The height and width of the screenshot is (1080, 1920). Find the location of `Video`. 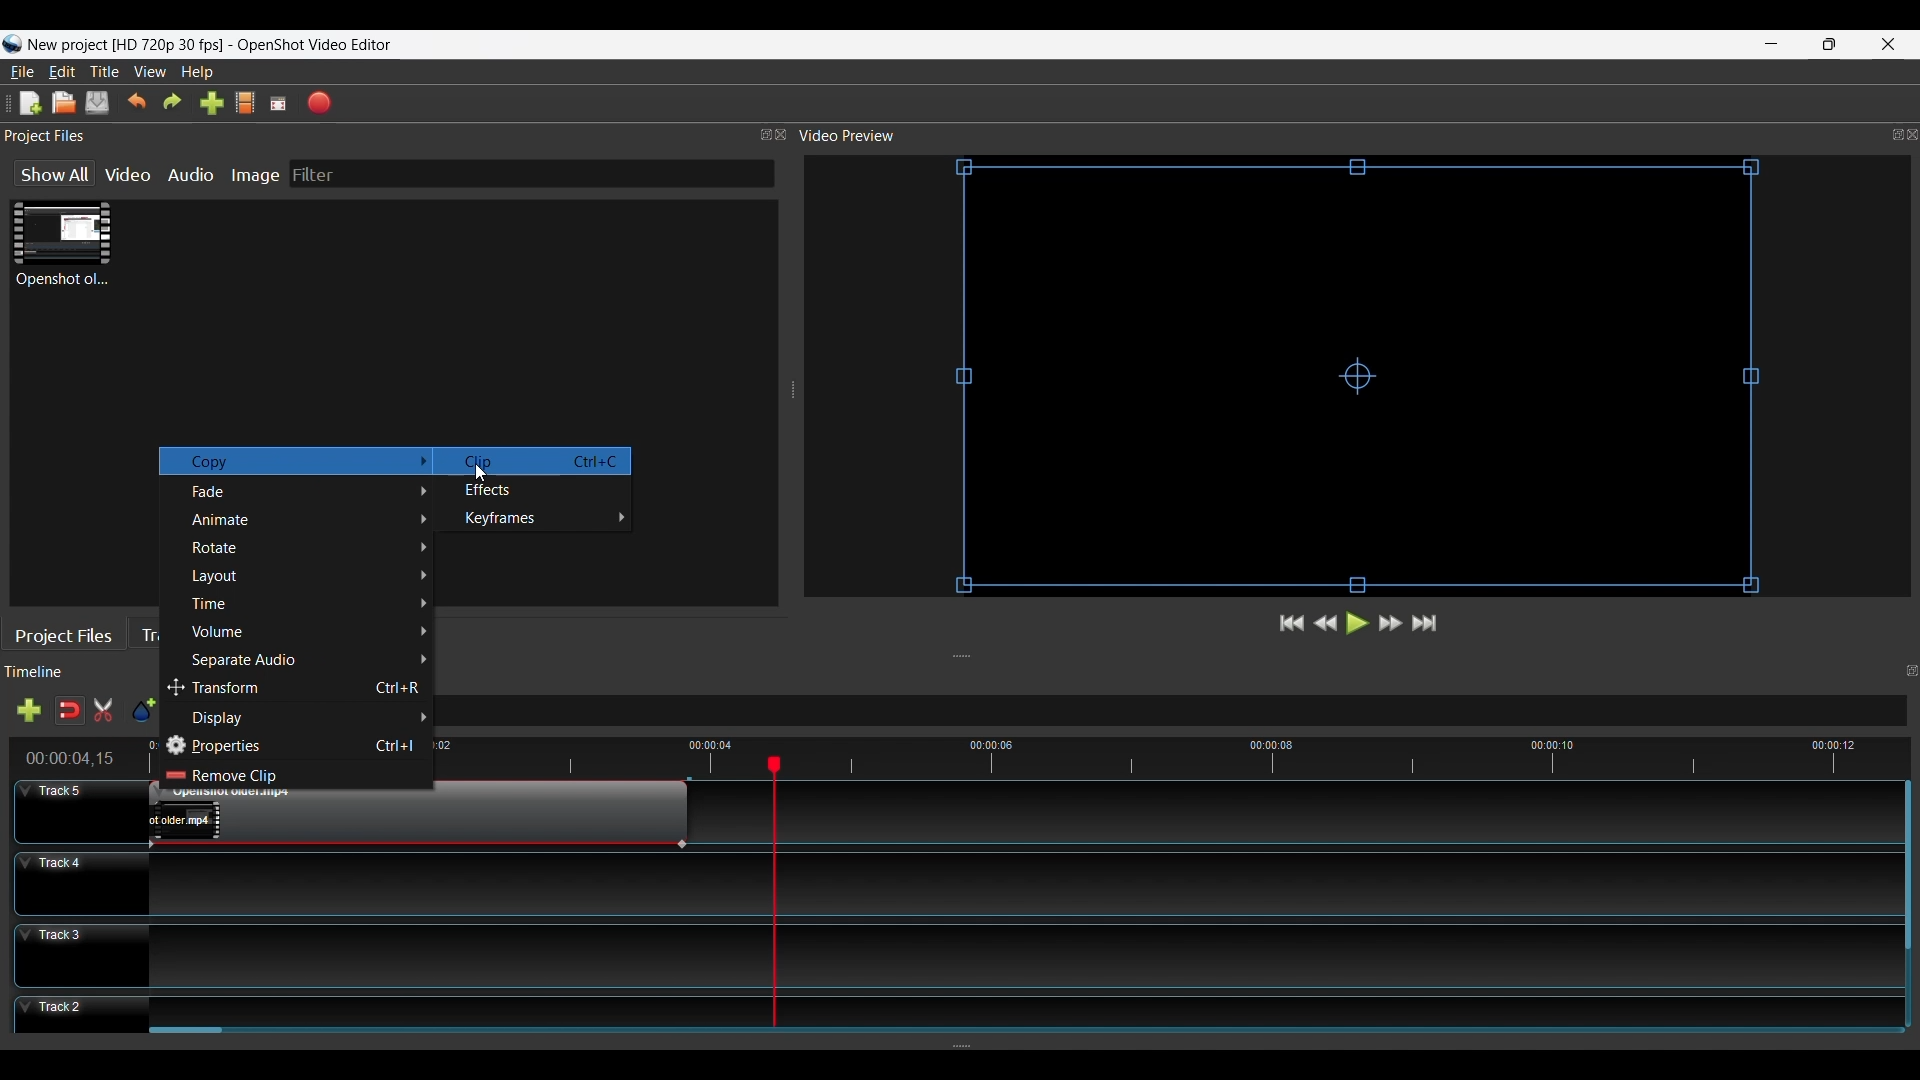

Video is located at coordinates (130, 174).